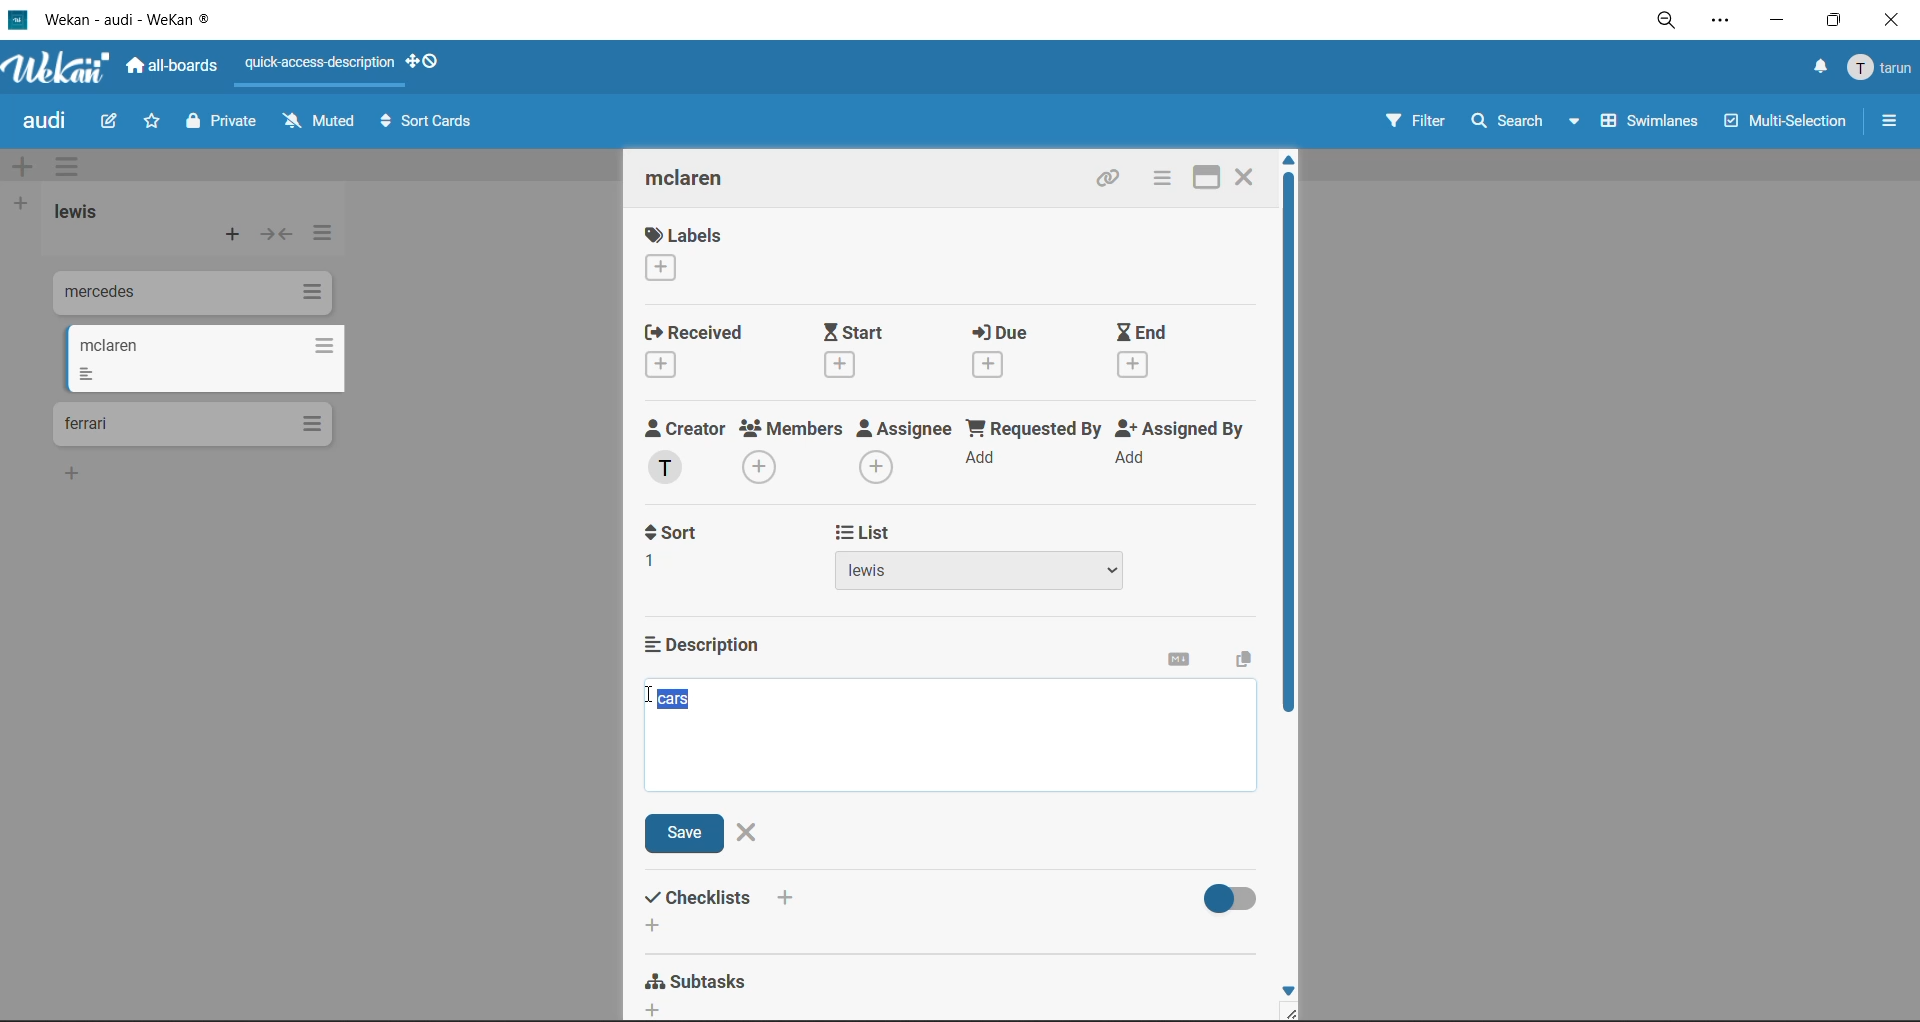 This screenshot has width=1920, height=1022. I want to click on end, so click(1162, 353).